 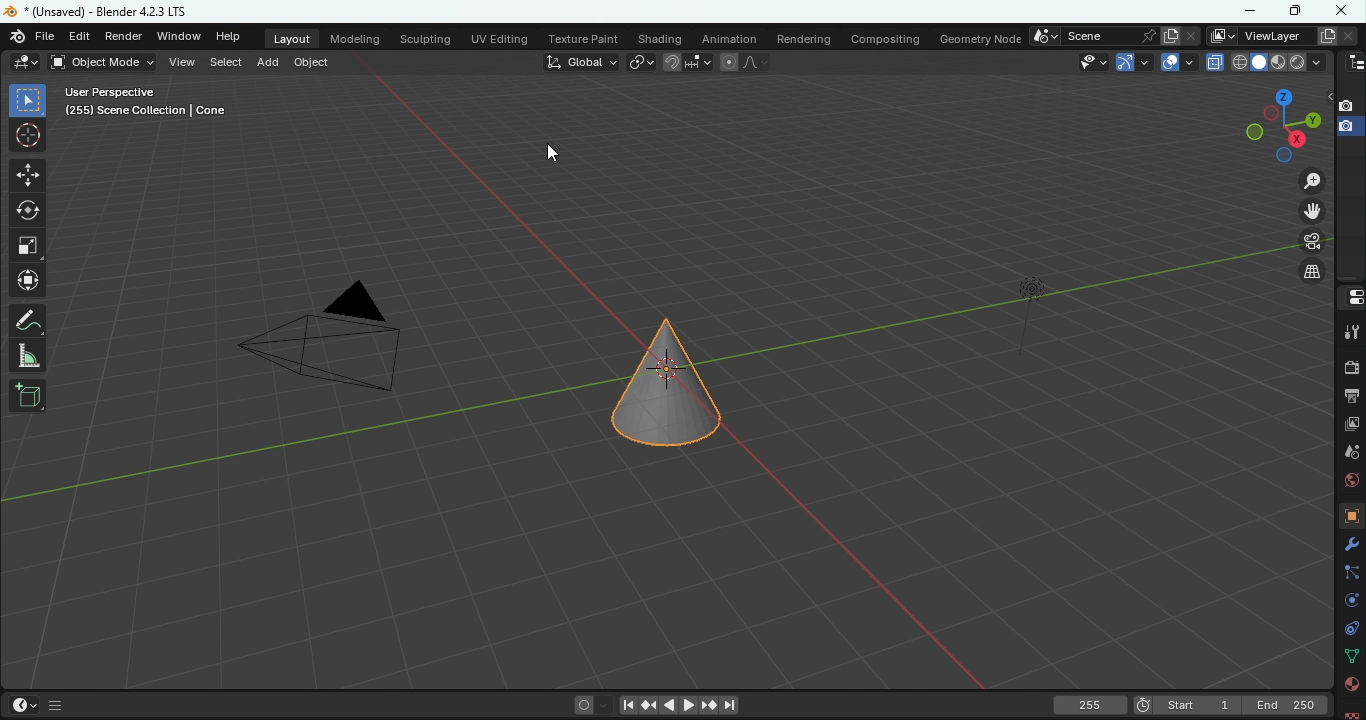 What do you see at coordinates (1090, 706) in the screenshot?
I see `Current frame` at bounding box center [1090, 706].